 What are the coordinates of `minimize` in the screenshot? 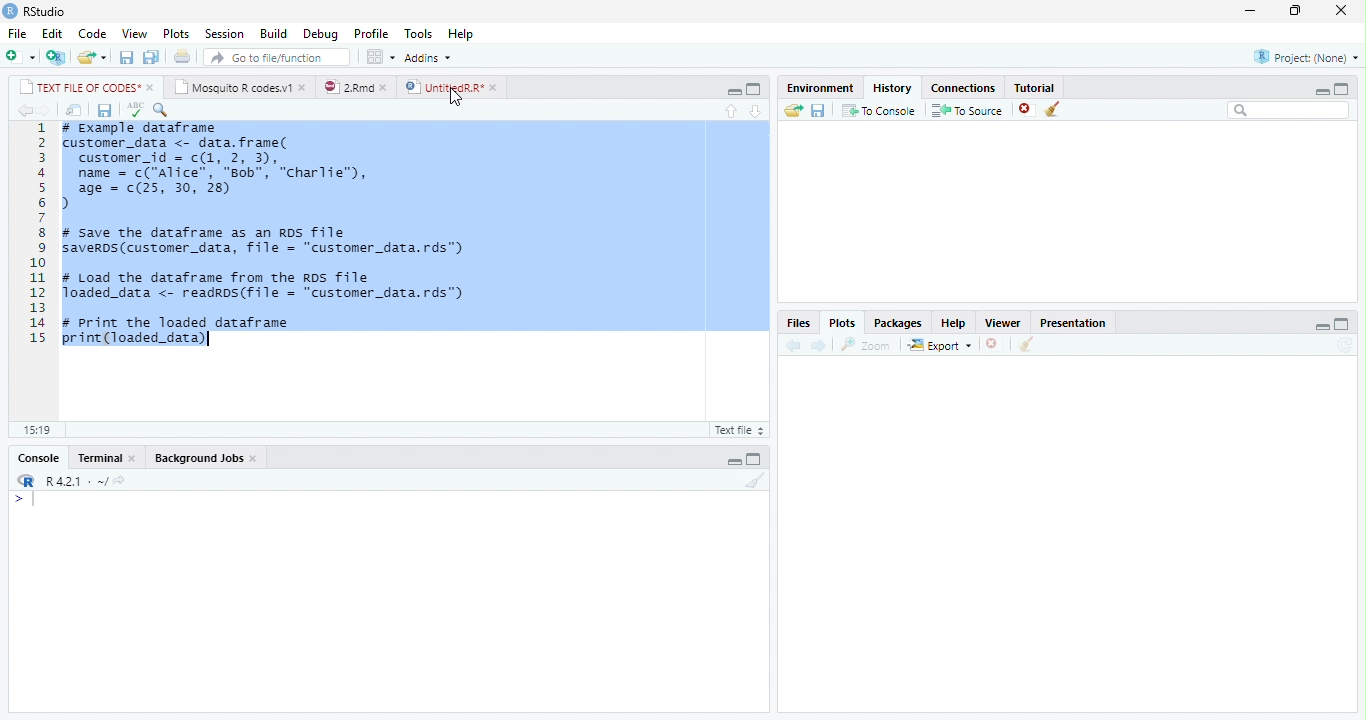 It's located at (734, 92).